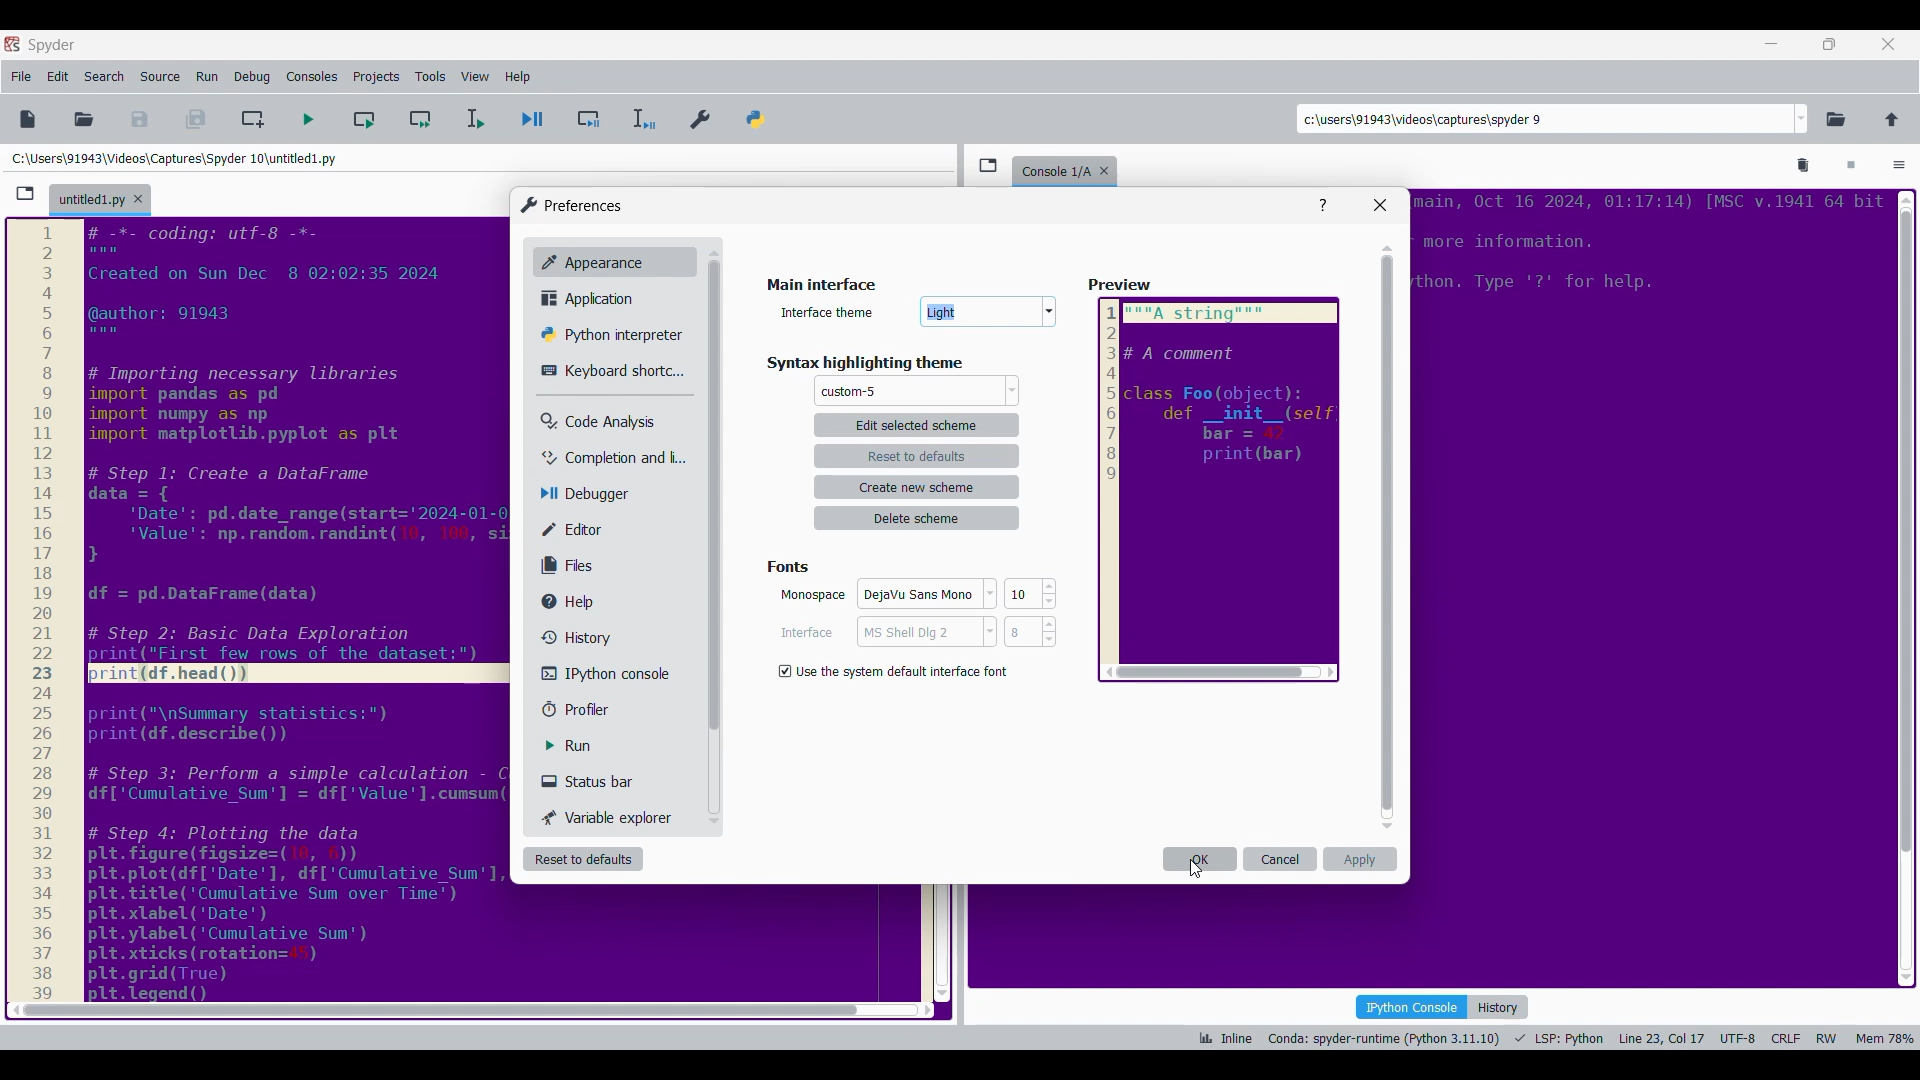  I want to click on Reset to defaults, so click(583, 859).